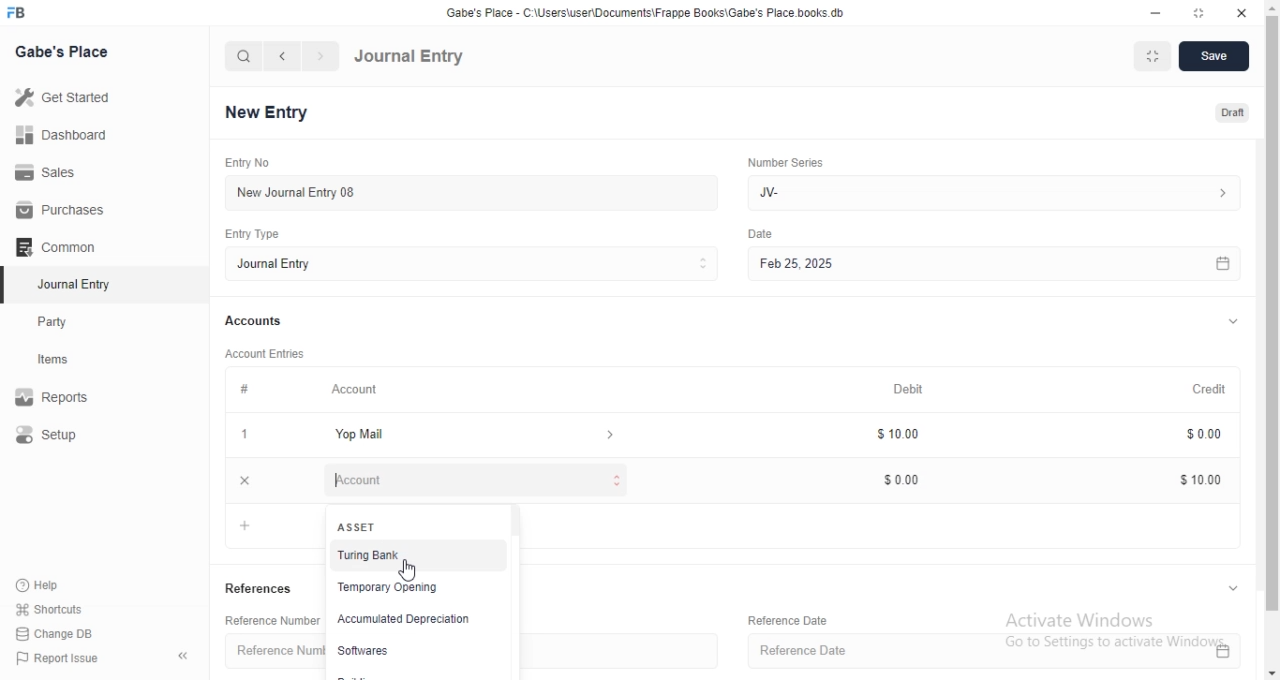 This screenshot has height=680, width=1280. Describe the element at coordinates (408, 585) in the screenshot. I see `Temporary Opening` at that location.